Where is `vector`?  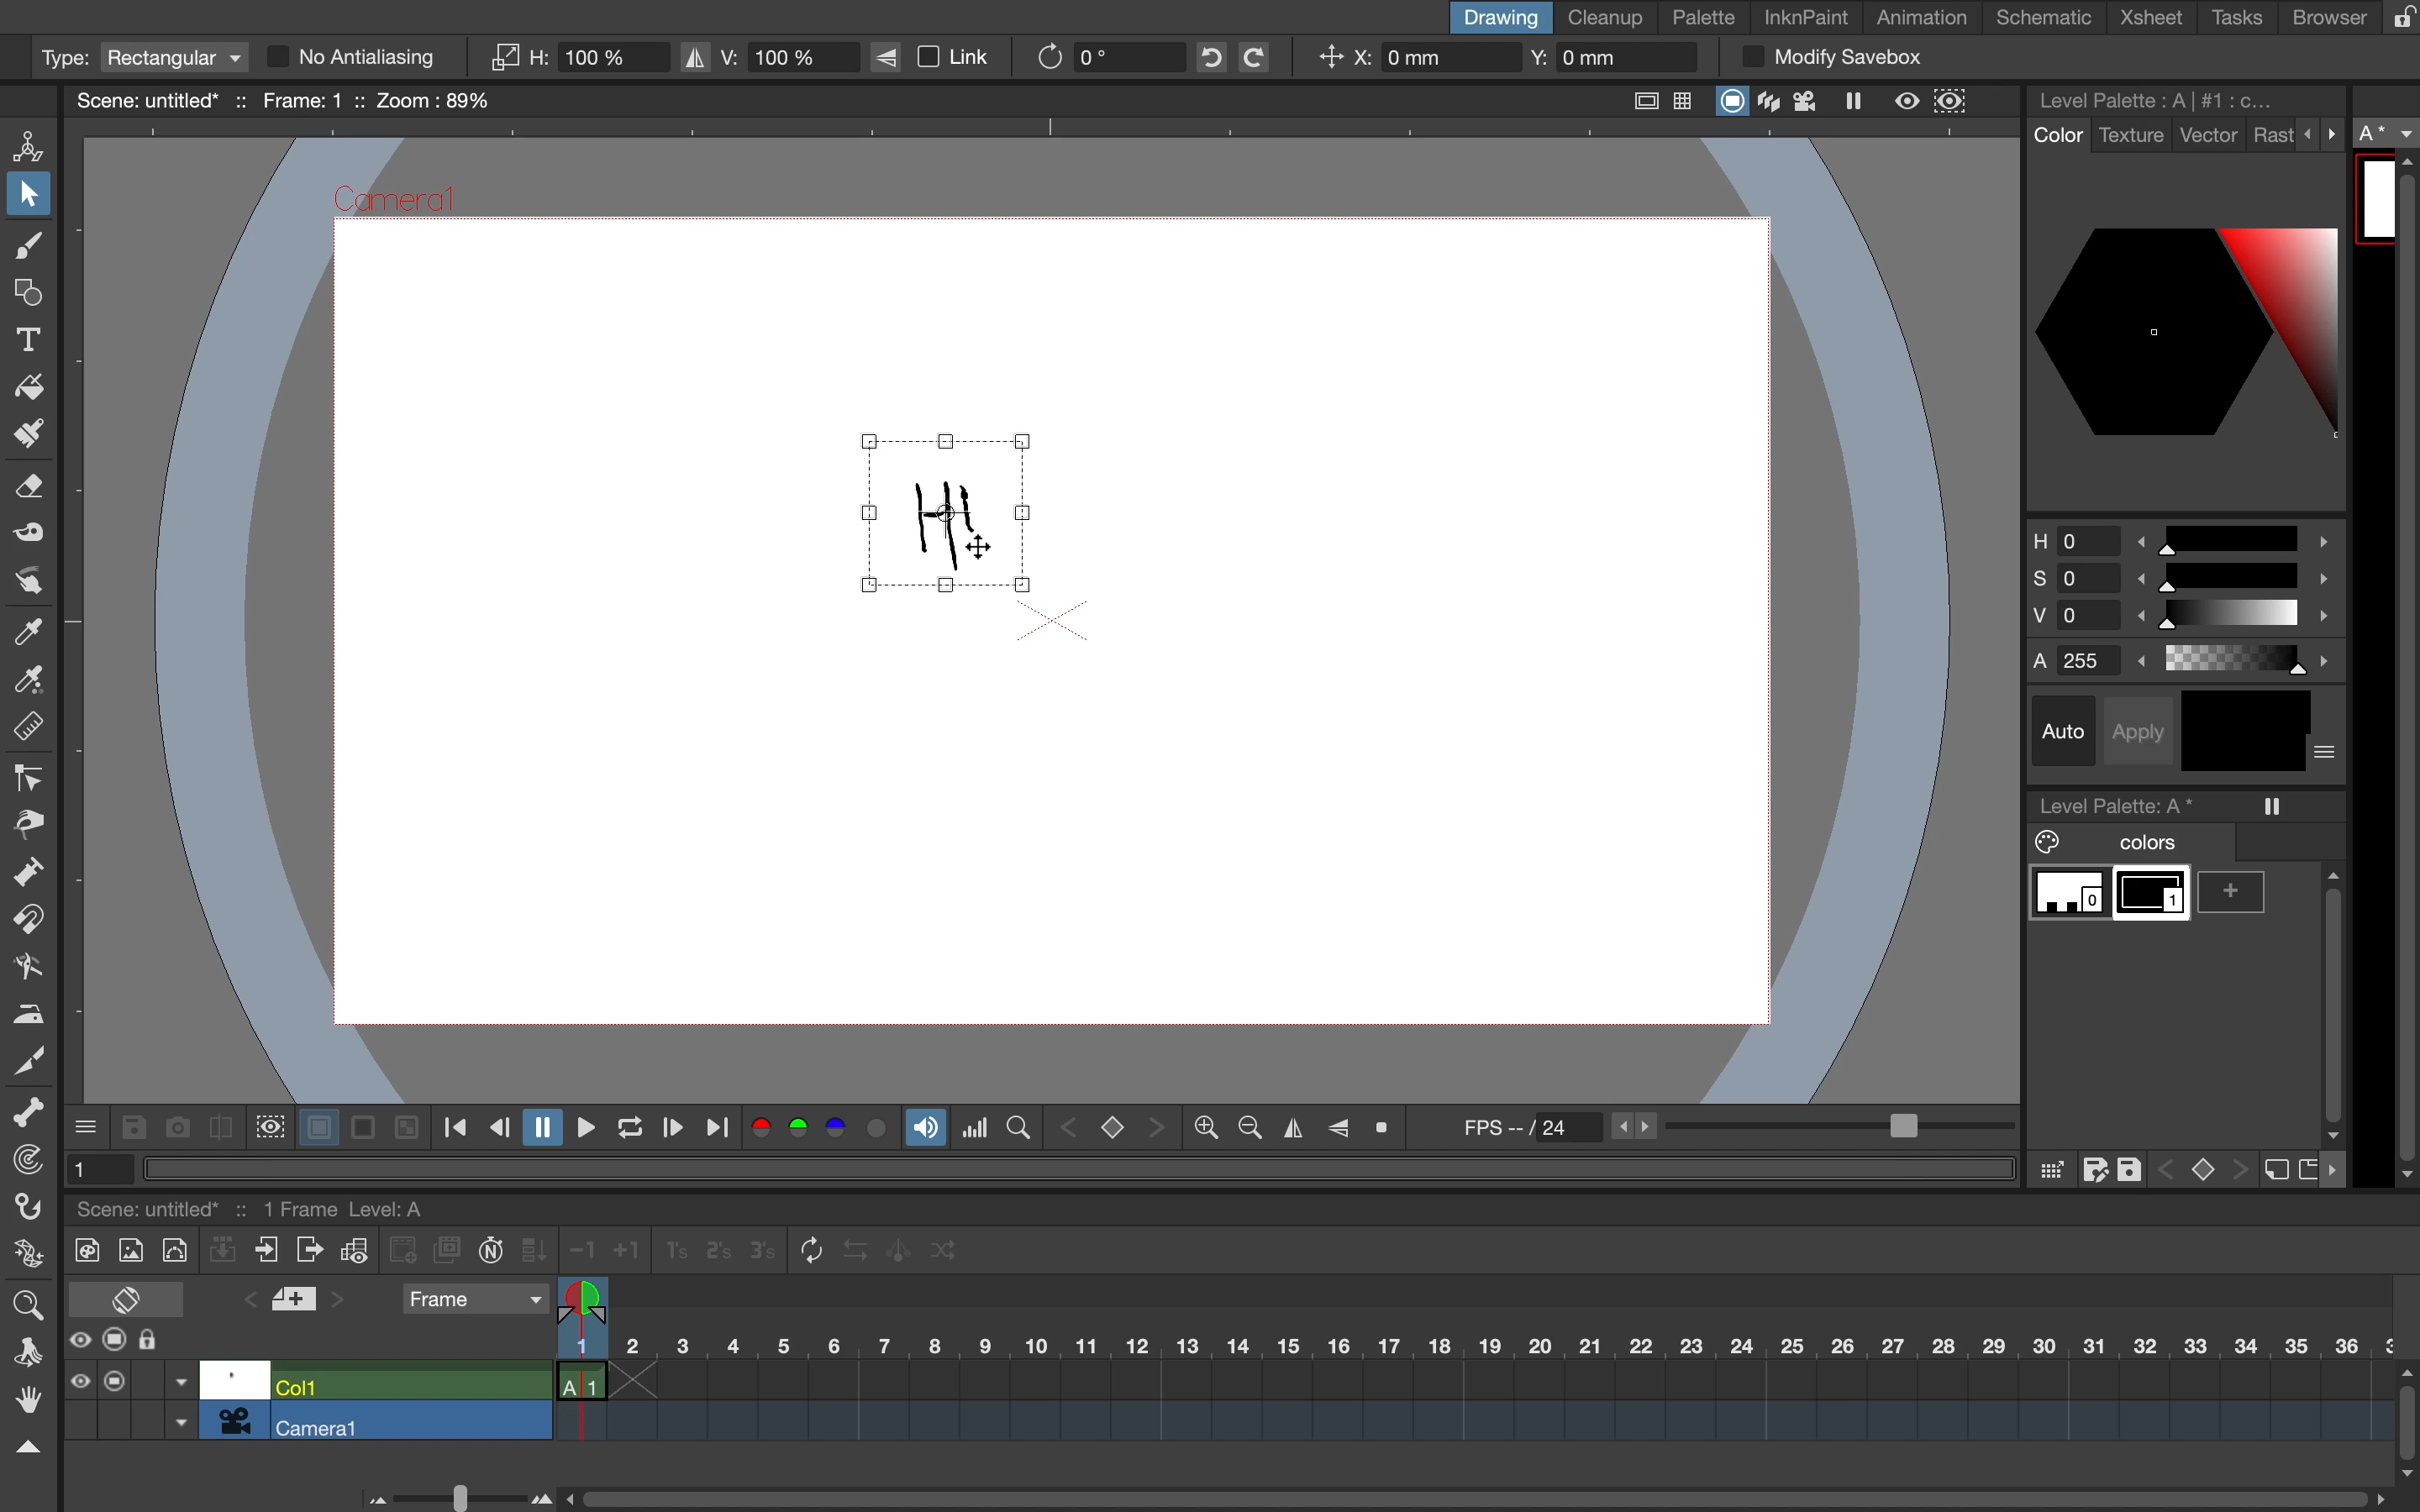
vector is located at coordinates (2209, 137).